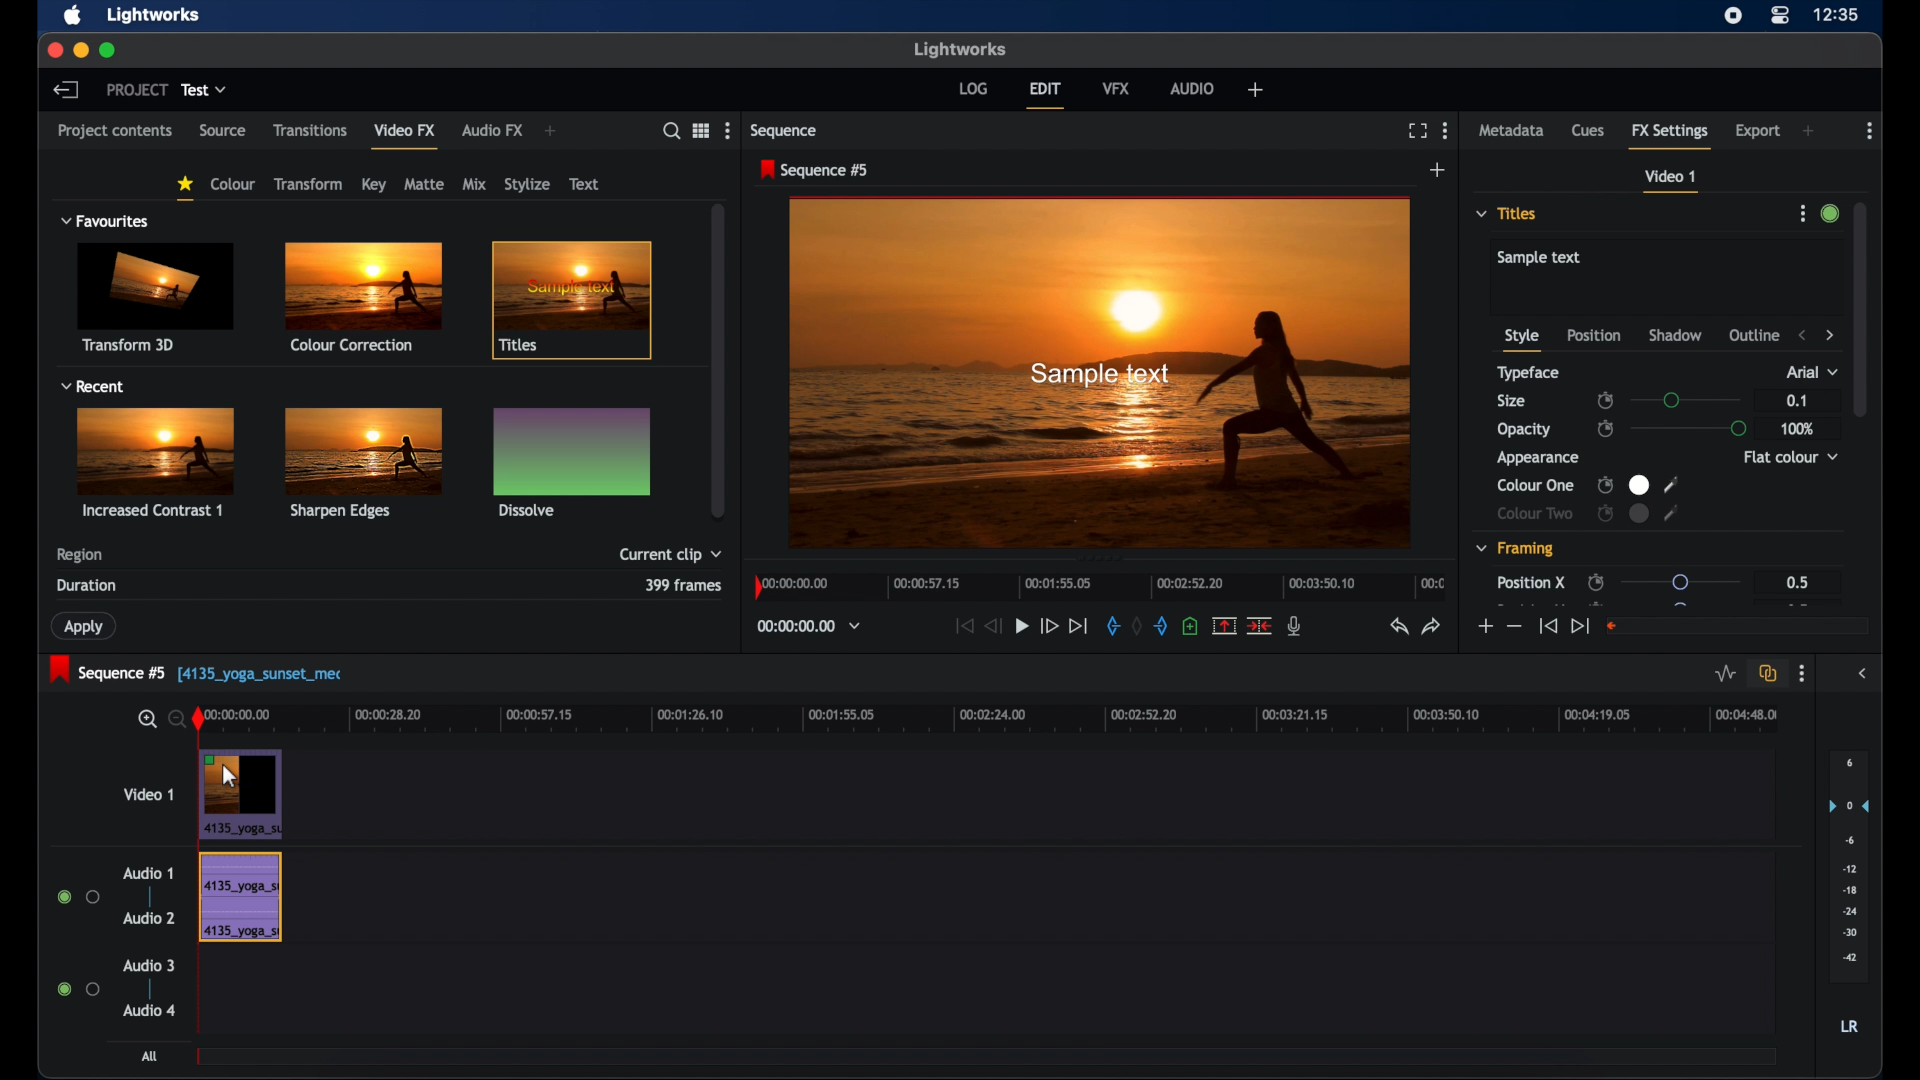 This screenshot has width=1920, height=1080. Describe the element at coordinates (244, 763) in the screenshot. I see `drag cursor` at that location.